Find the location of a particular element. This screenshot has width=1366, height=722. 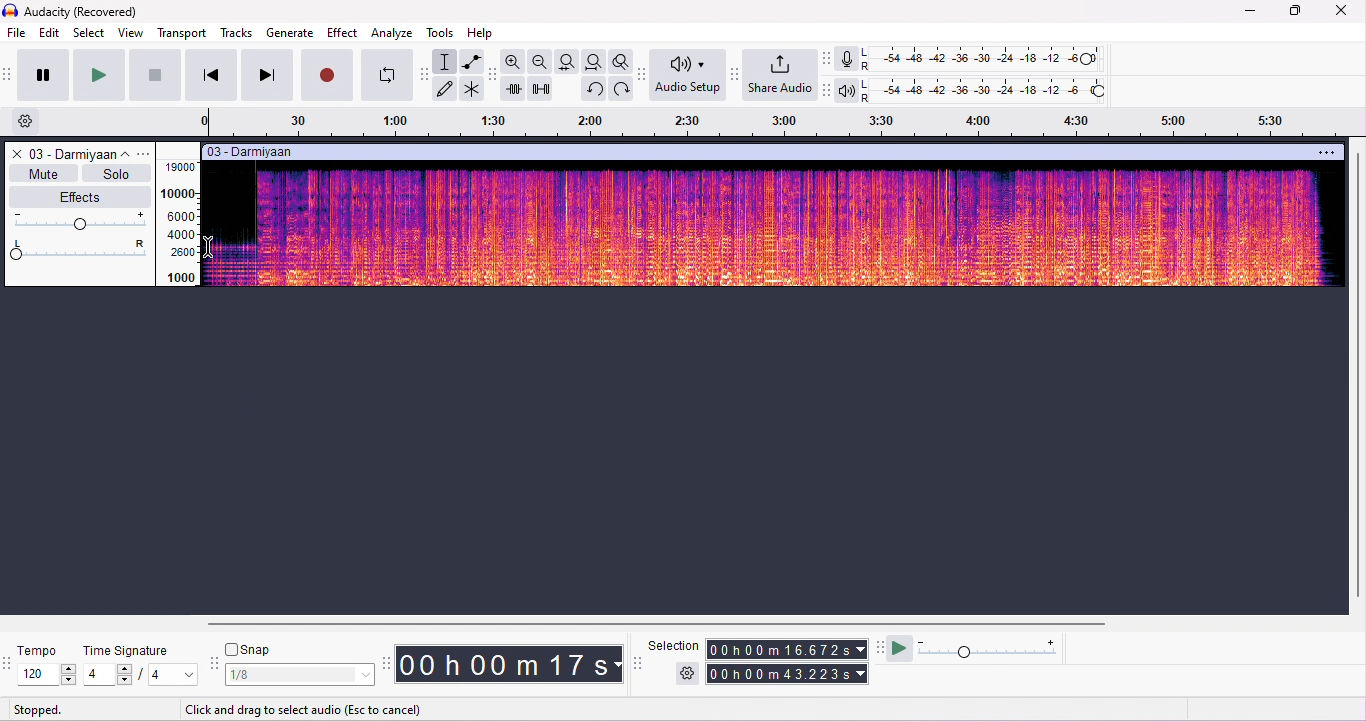

view is located at coordinates (131, 34).